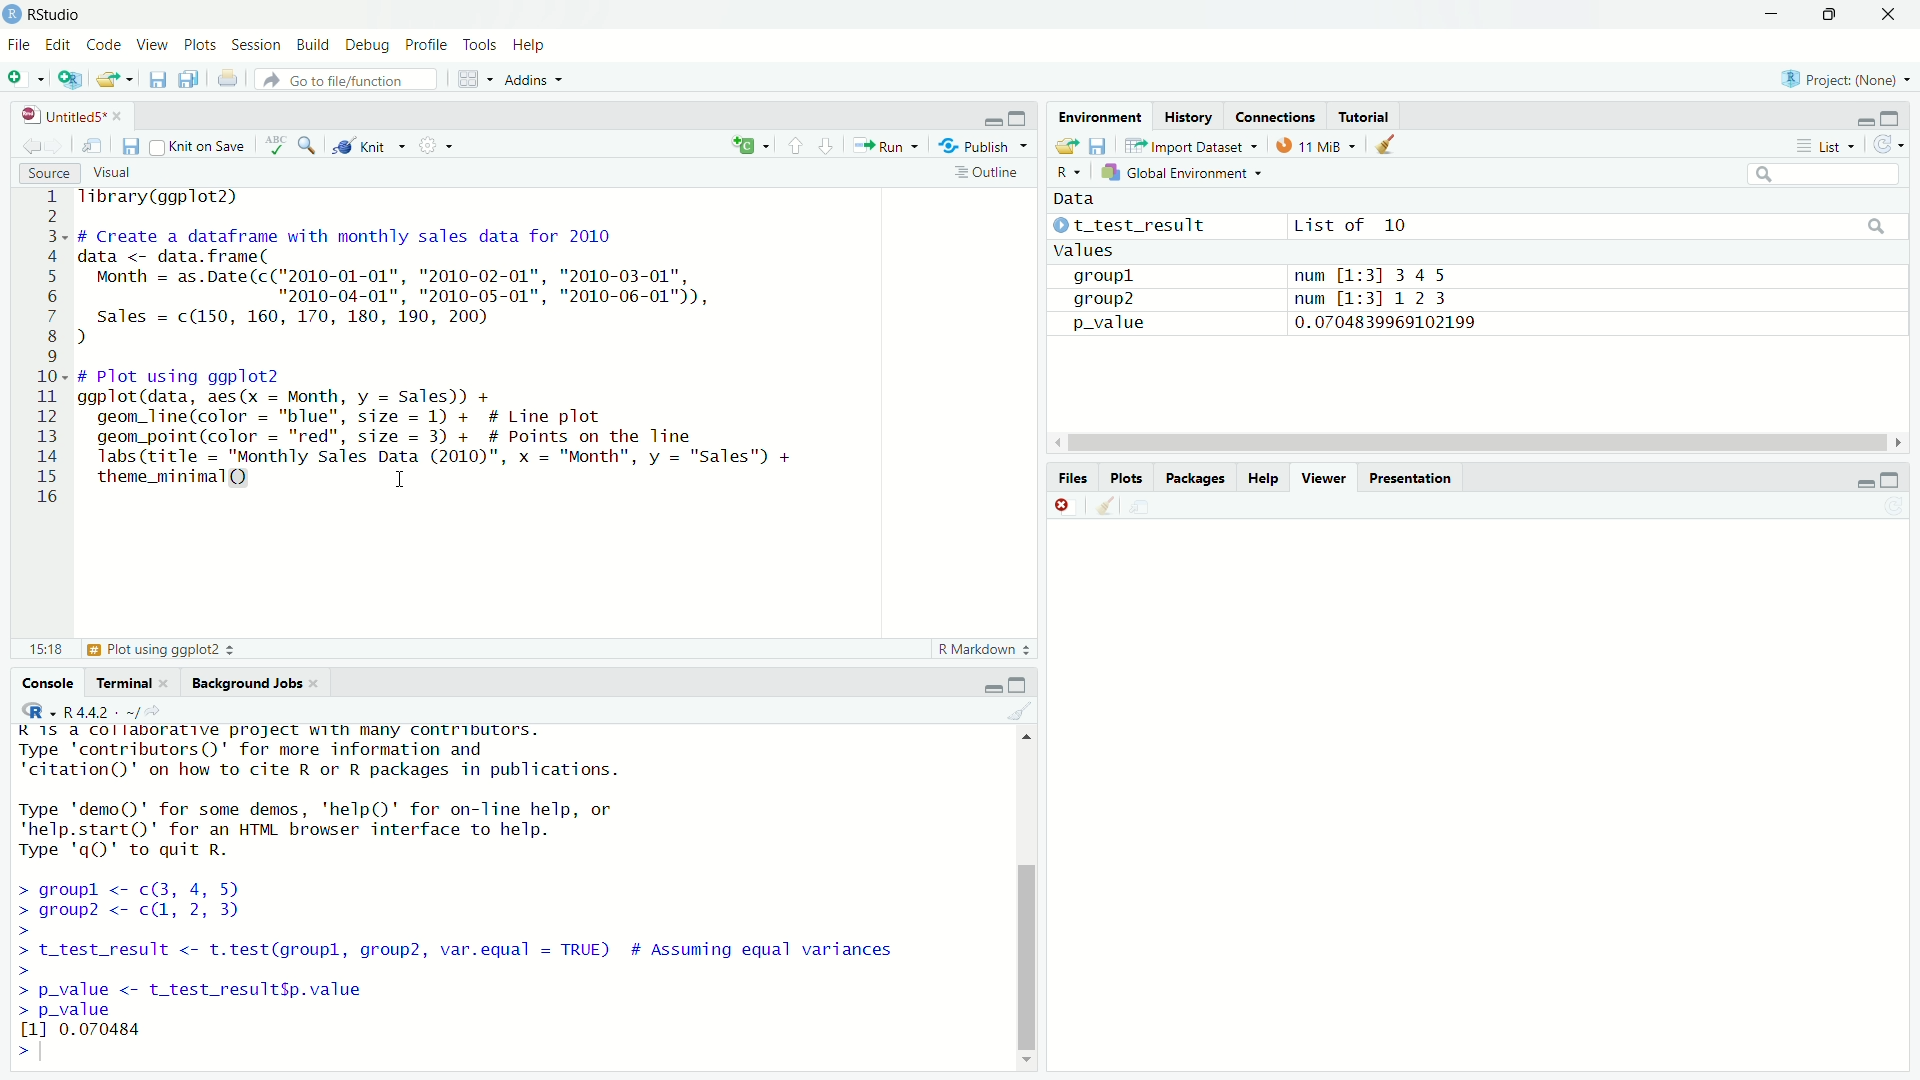  What do you see at coordinates (18, 41) in the screenshot?
I see `File` at bounding box center [18, 41].